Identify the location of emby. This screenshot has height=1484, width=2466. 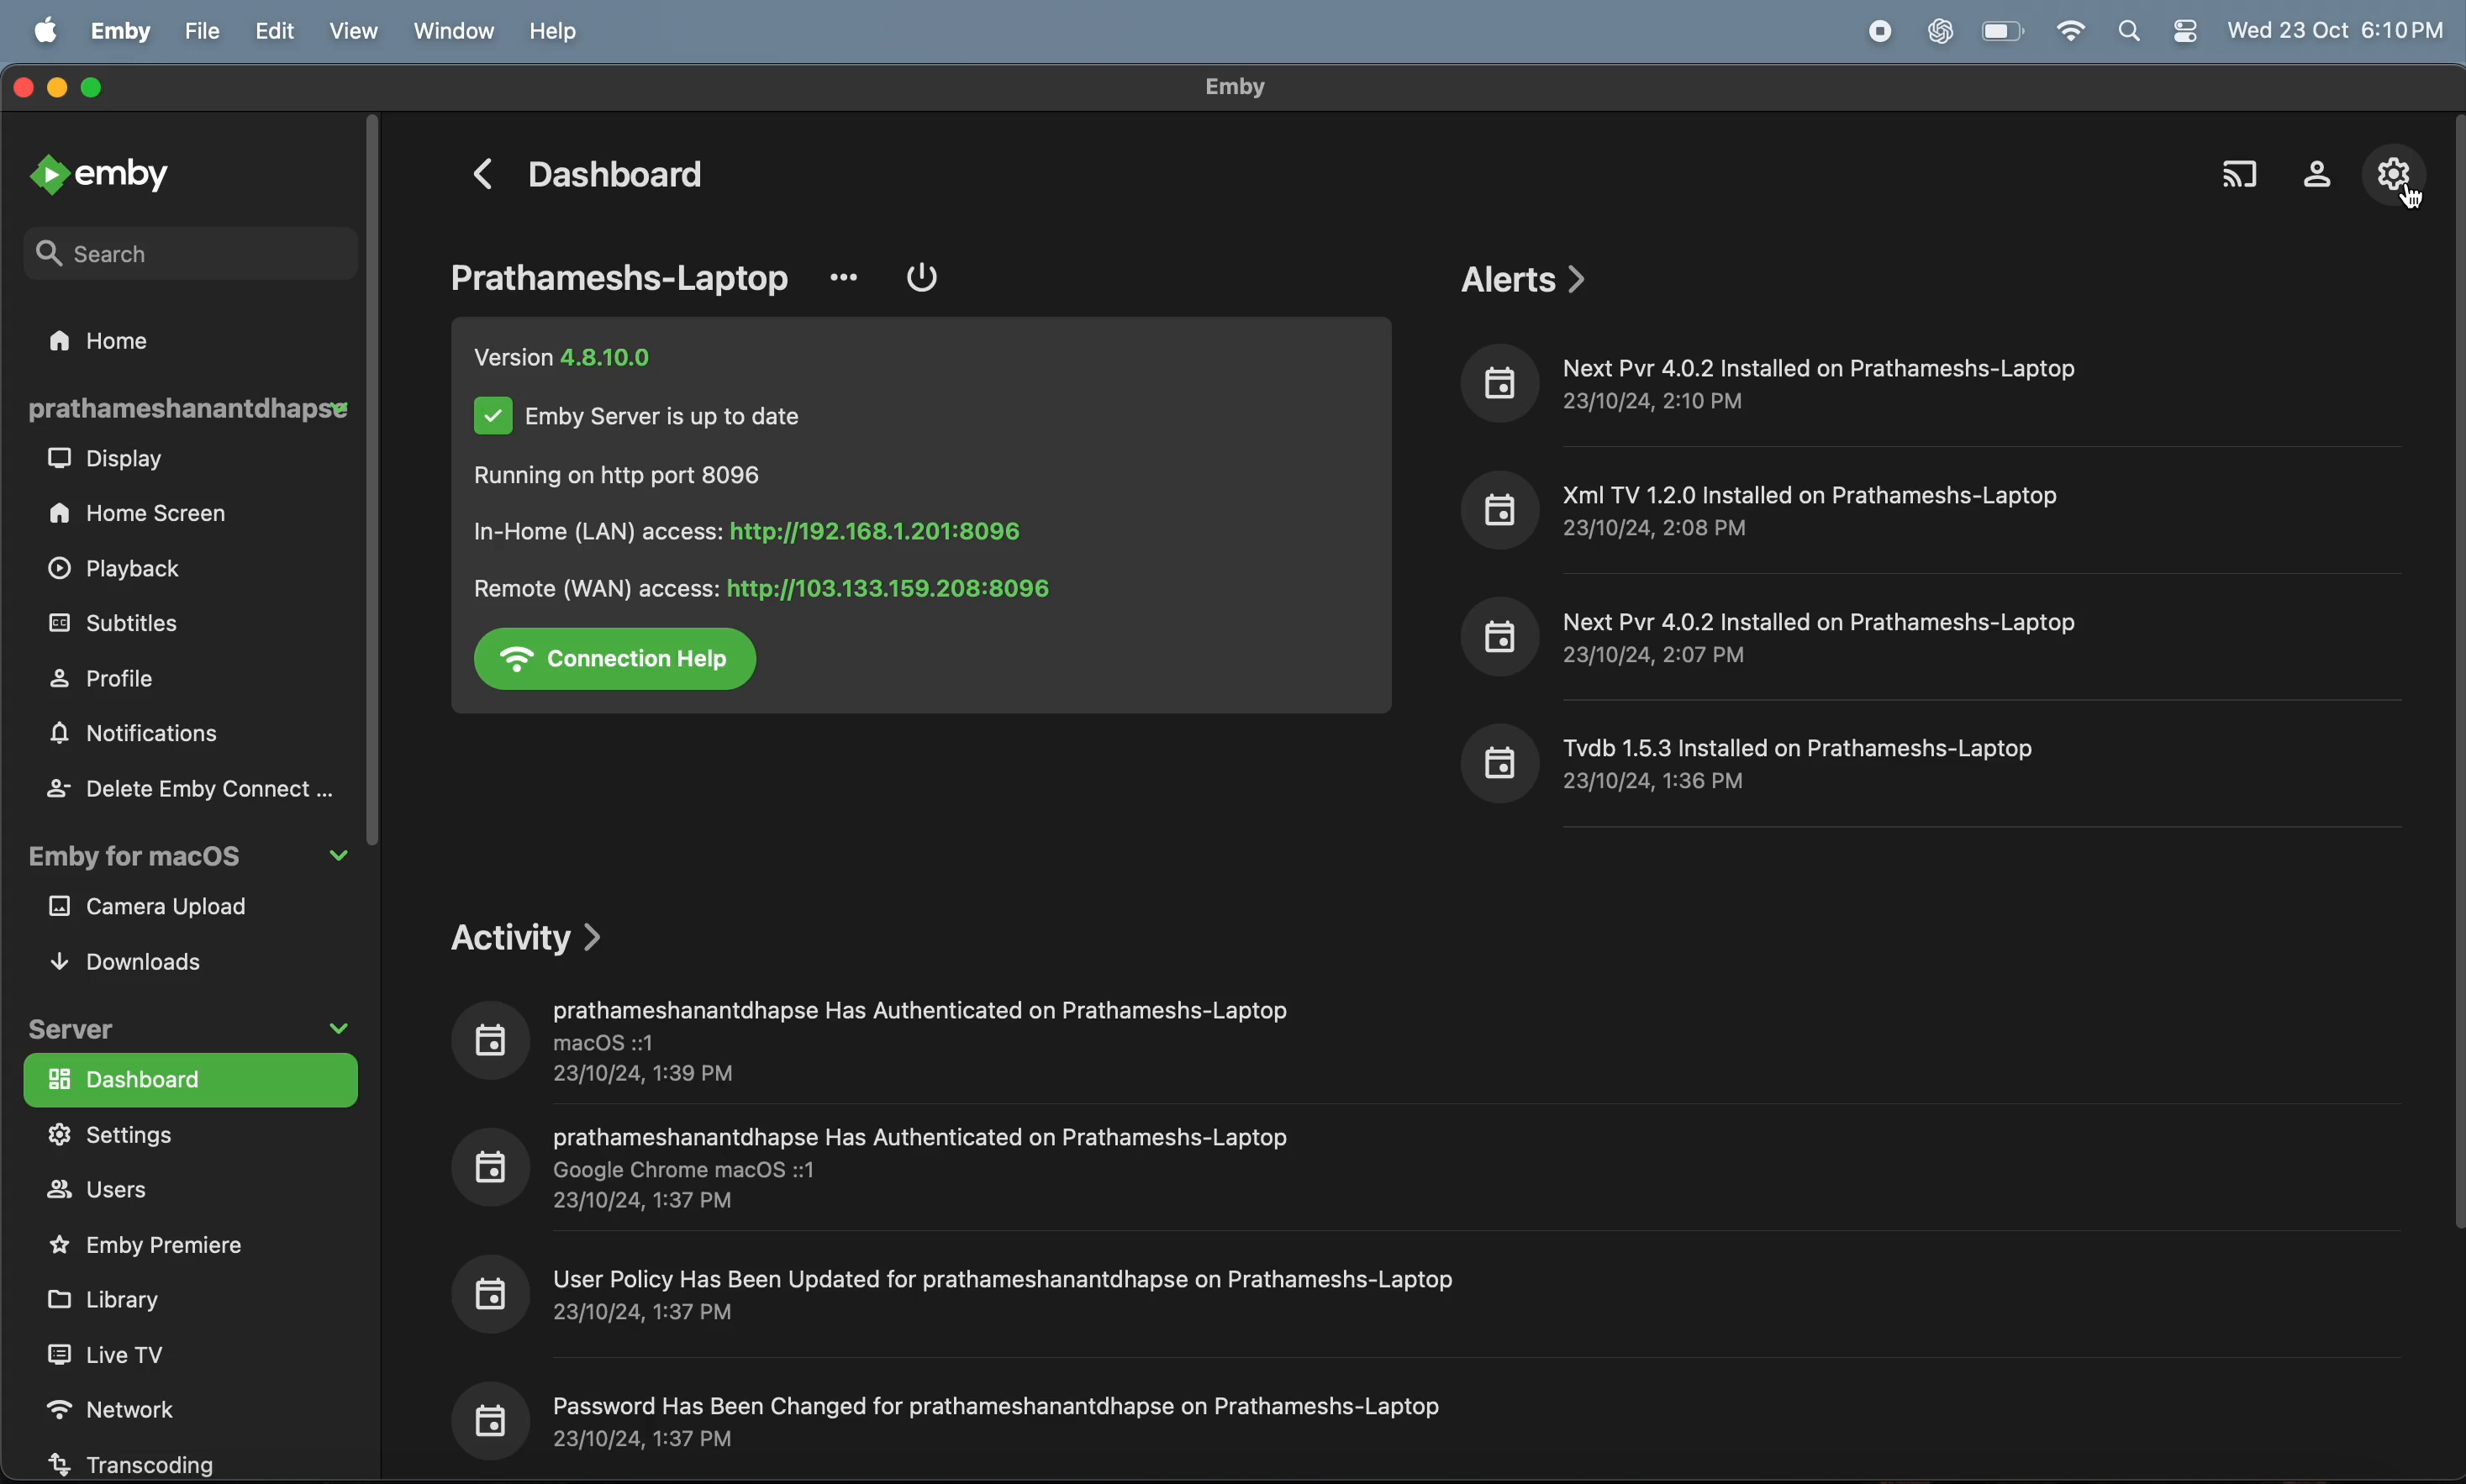
(1224, 87).